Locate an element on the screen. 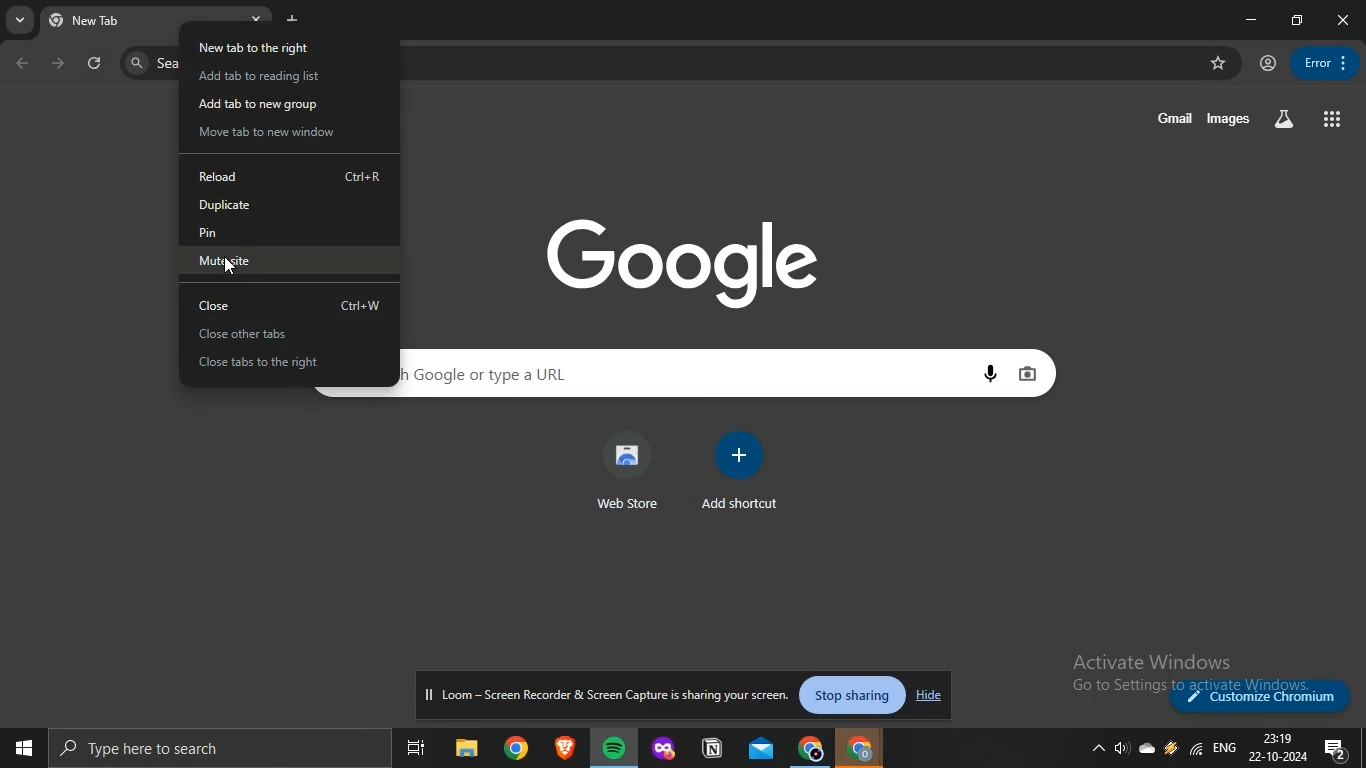 The image size is (1366, 768).  Loom — Screen Recorder & Screen Capture is sharing your screen. is located at coordinates (609, 696).